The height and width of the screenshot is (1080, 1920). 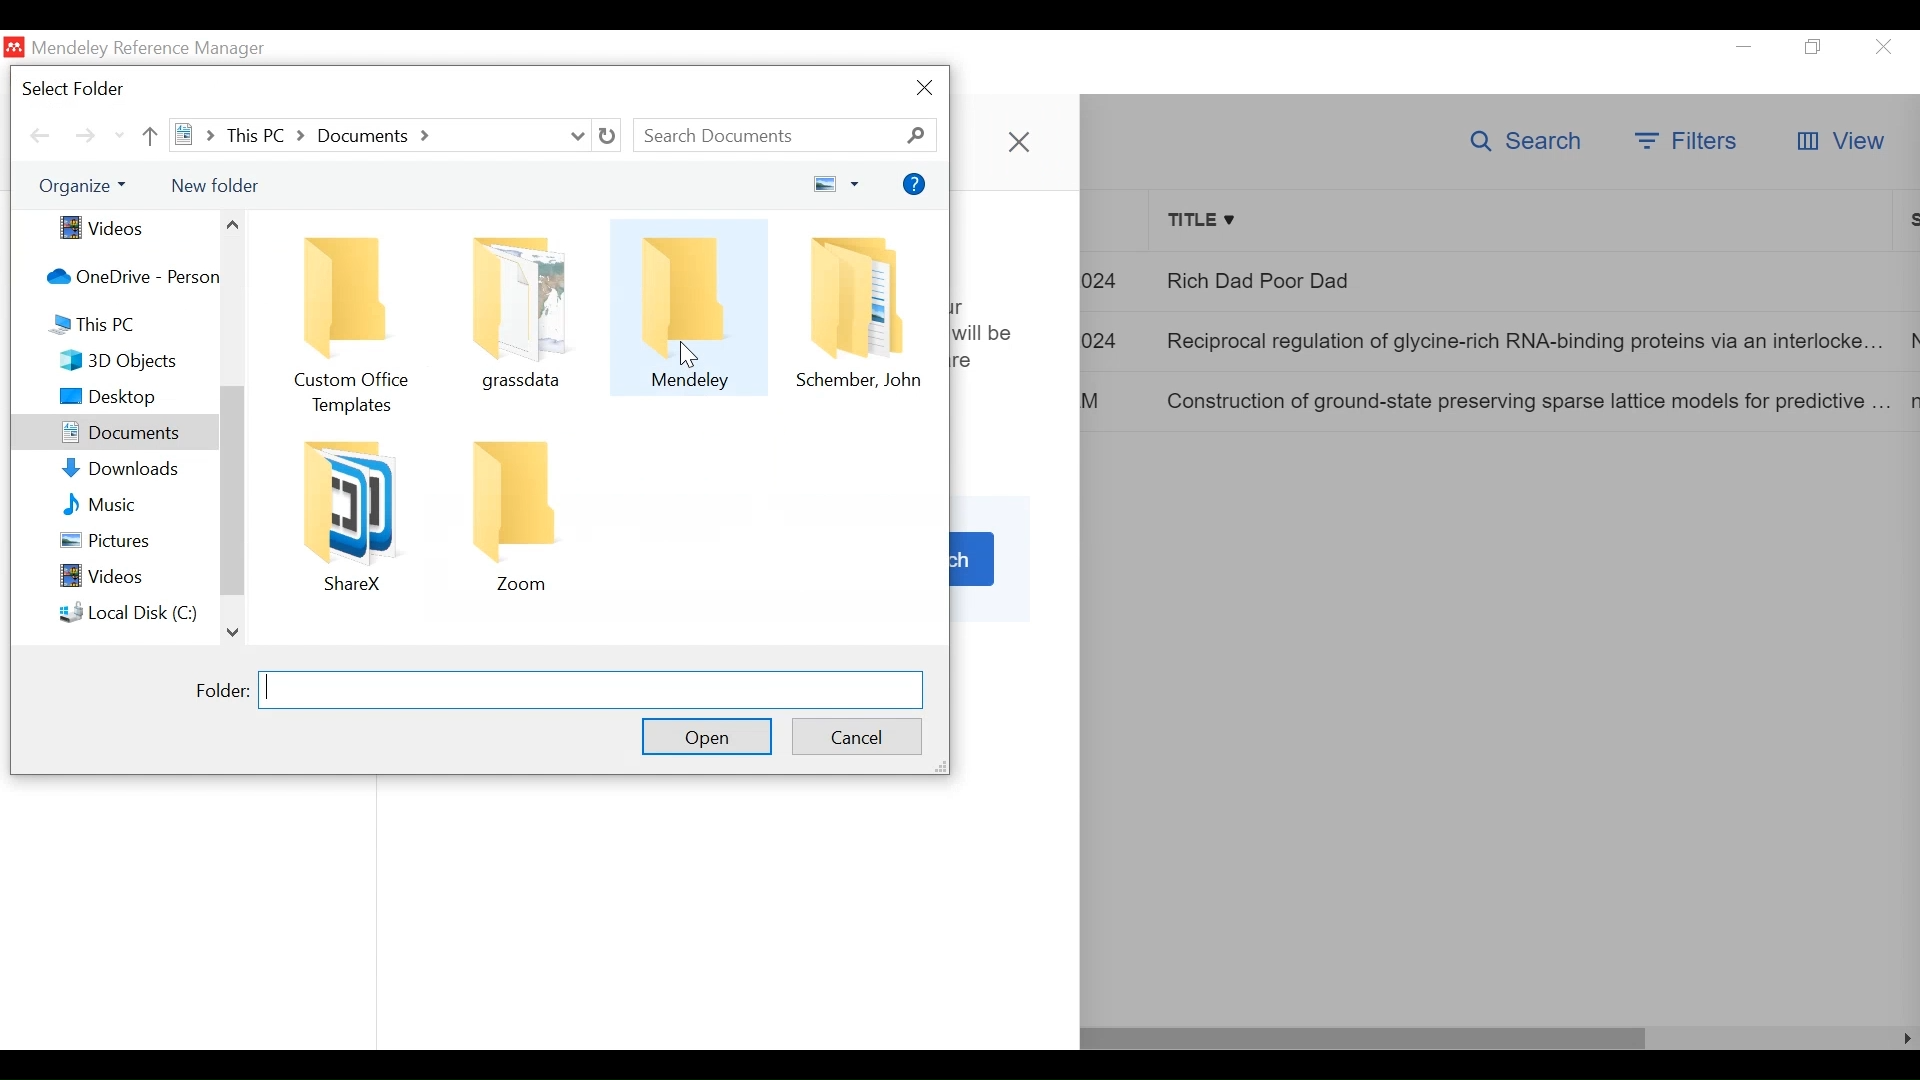 I want to click on Folder, so click(x=221, y=688).